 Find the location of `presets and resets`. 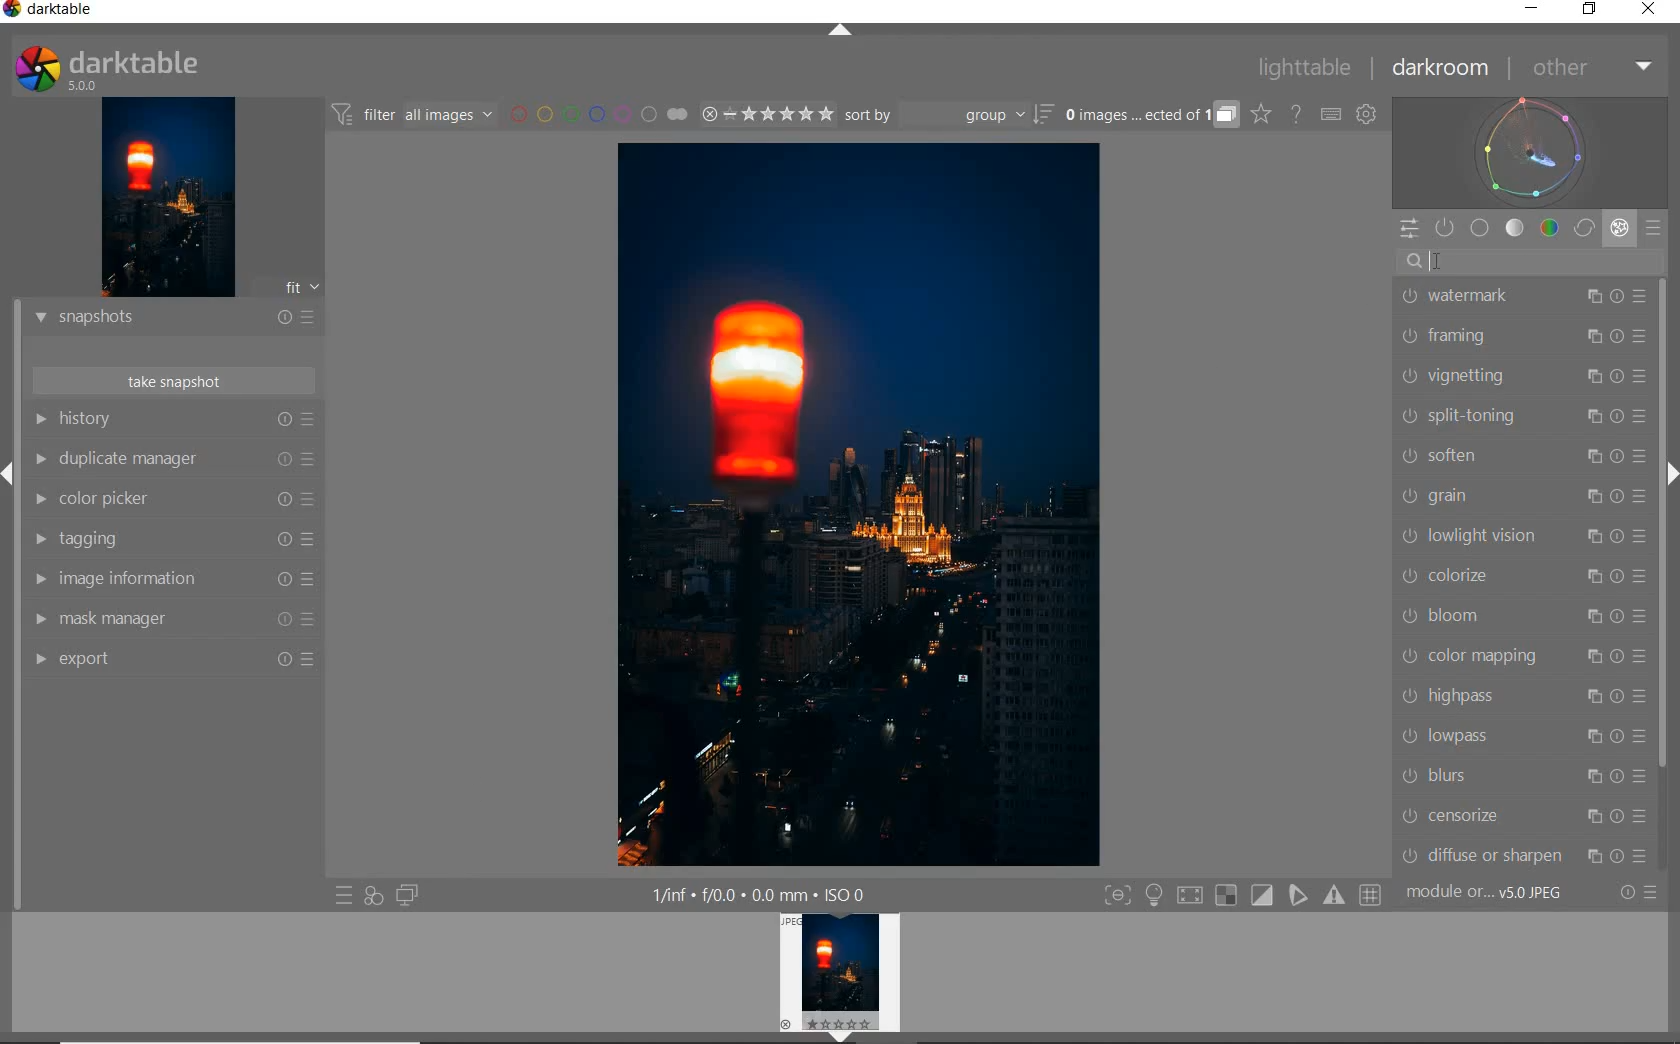

presets and resets is located at coordinates (312, 419).